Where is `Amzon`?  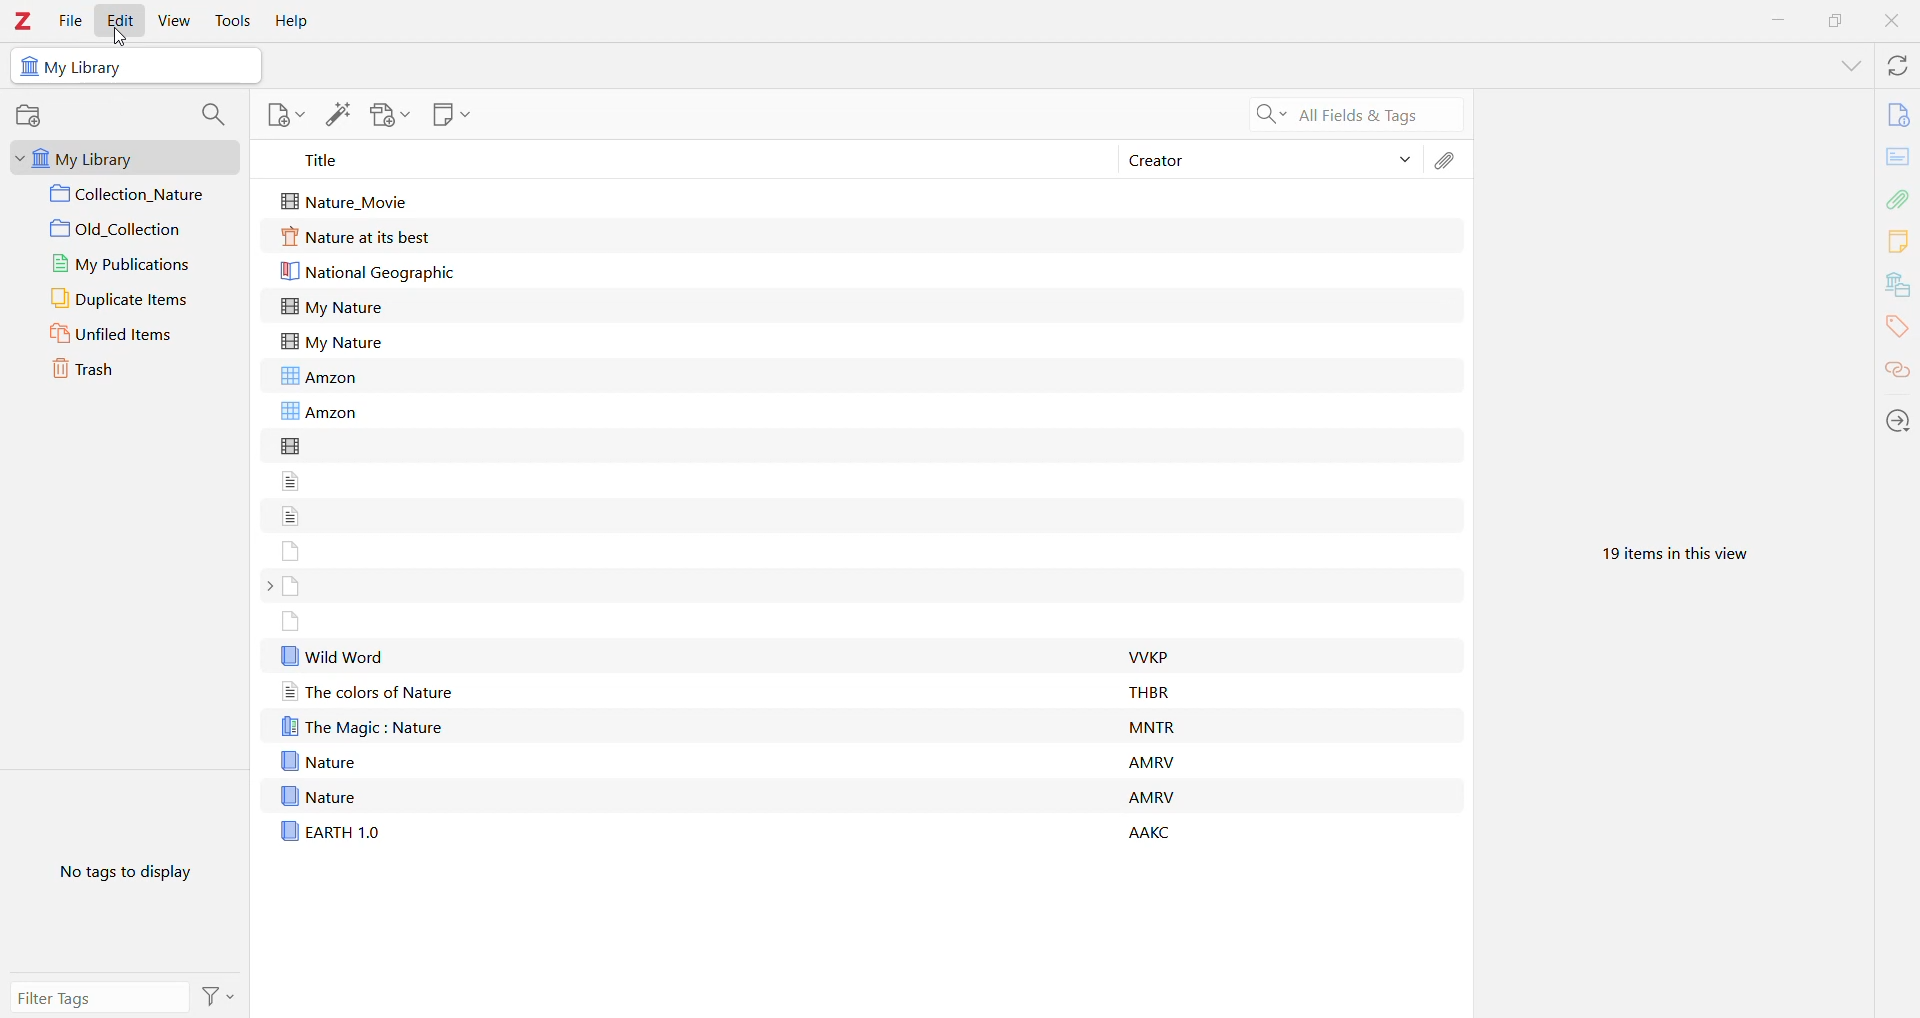 Amzon is located at coordinates (320, 412).